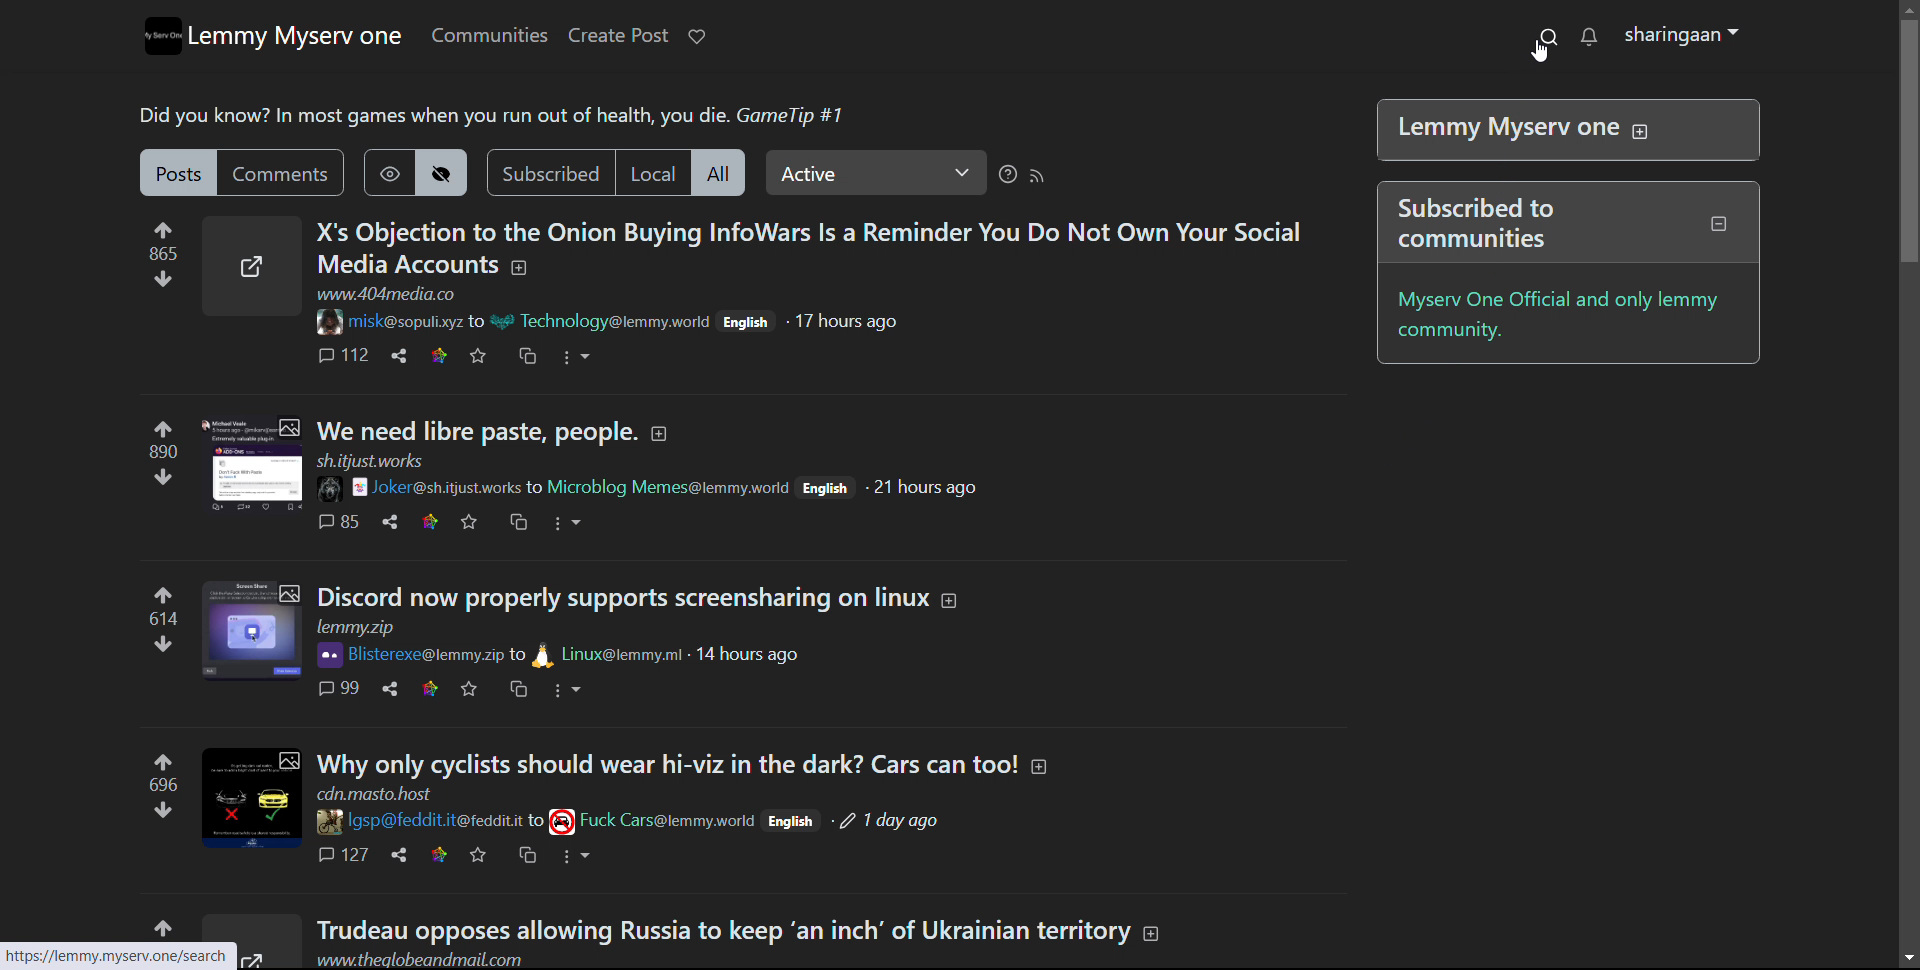 The width and height of the screenshot is (1920, 970). I want to click on link, so click(439, 356).